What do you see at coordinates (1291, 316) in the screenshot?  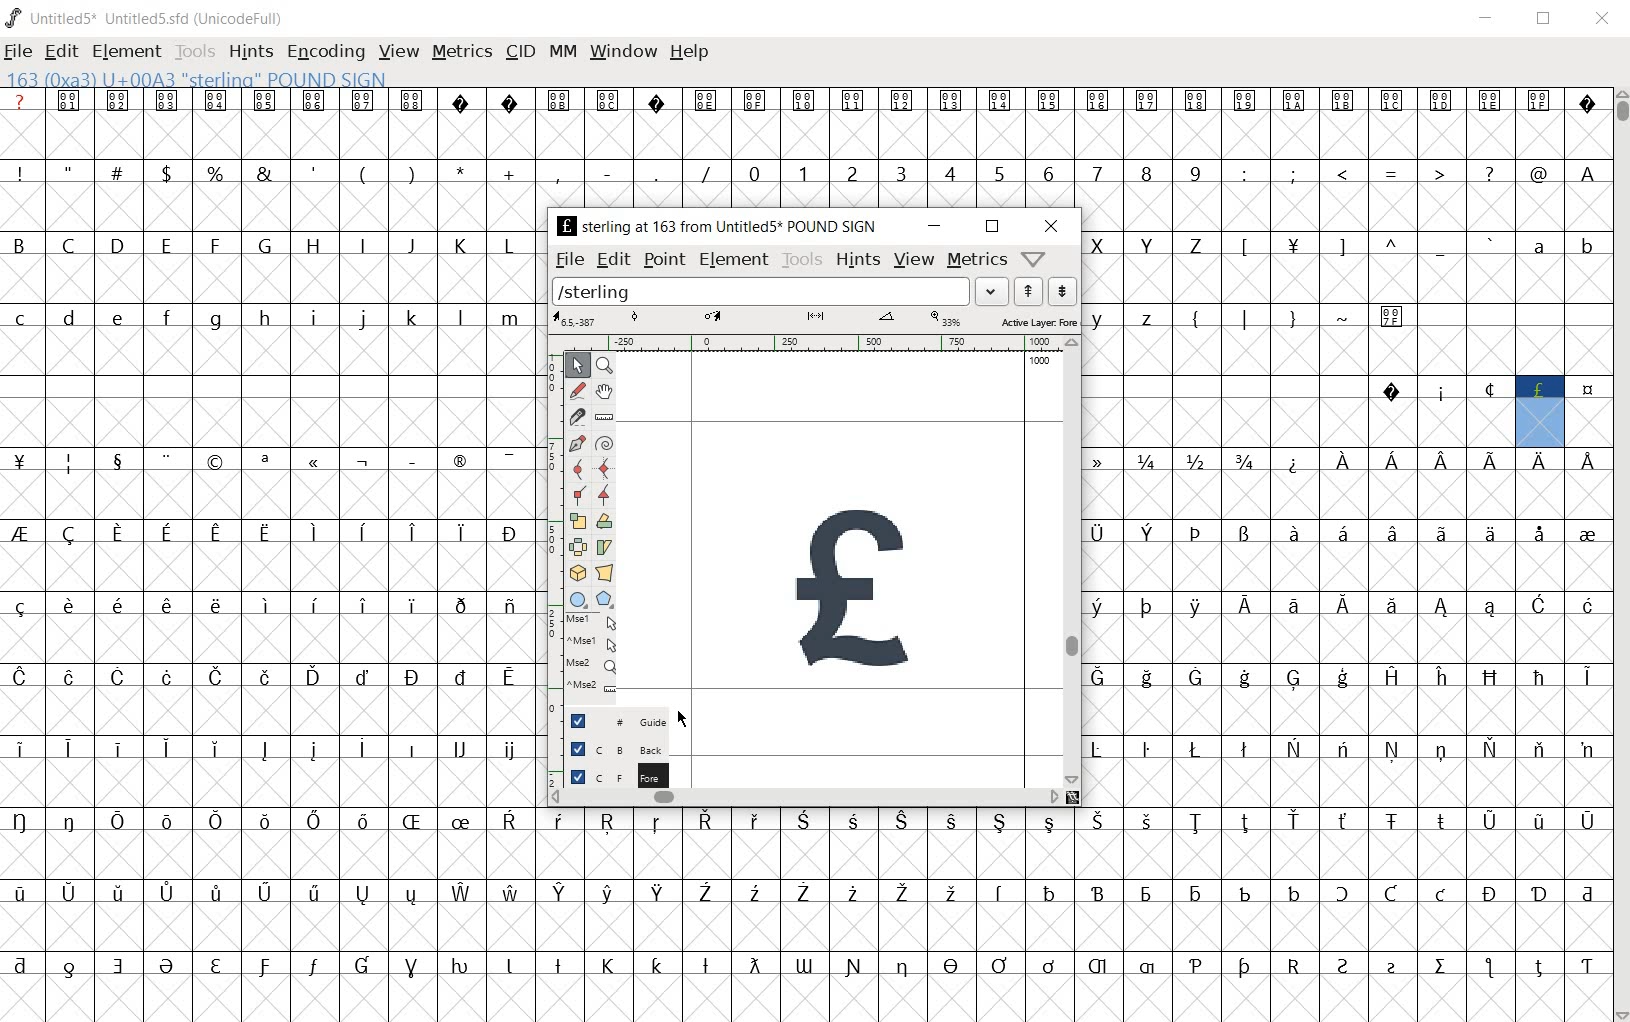 I see `}` at bounding box center [1291, 316].